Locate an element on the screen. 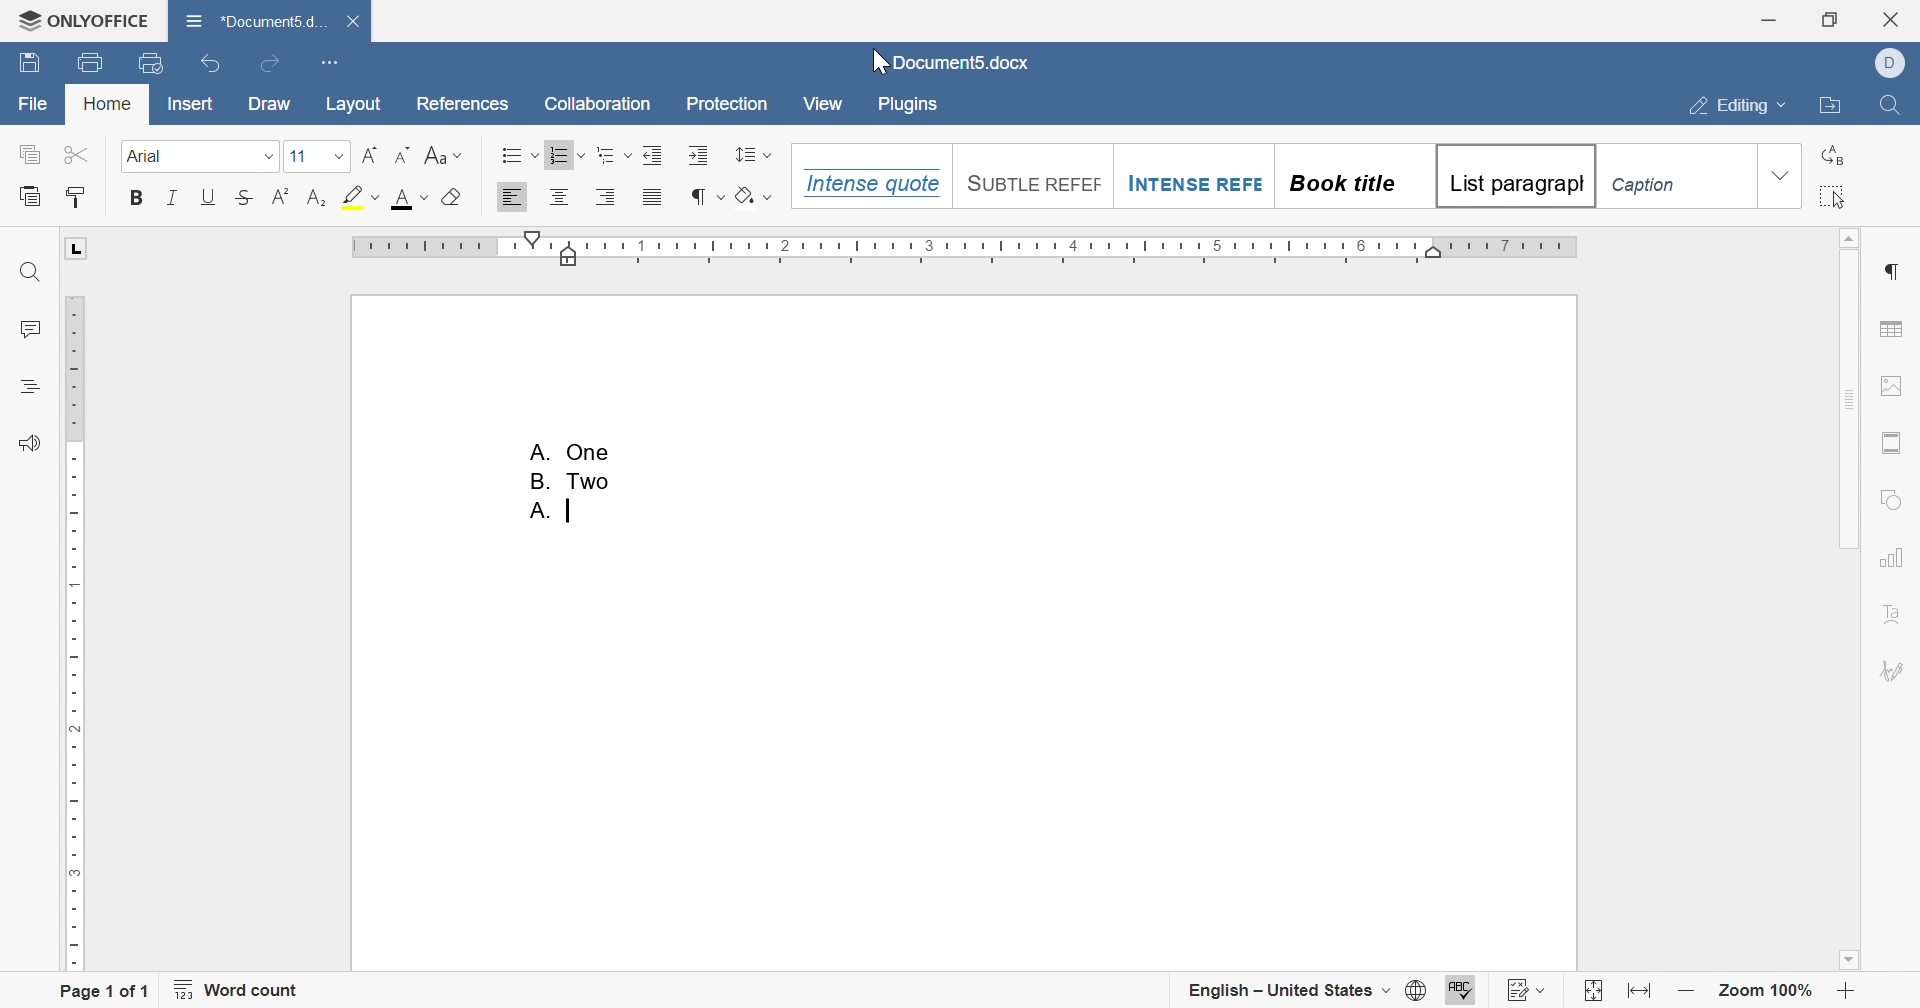  track changes is located at coordinates (1525, 990).